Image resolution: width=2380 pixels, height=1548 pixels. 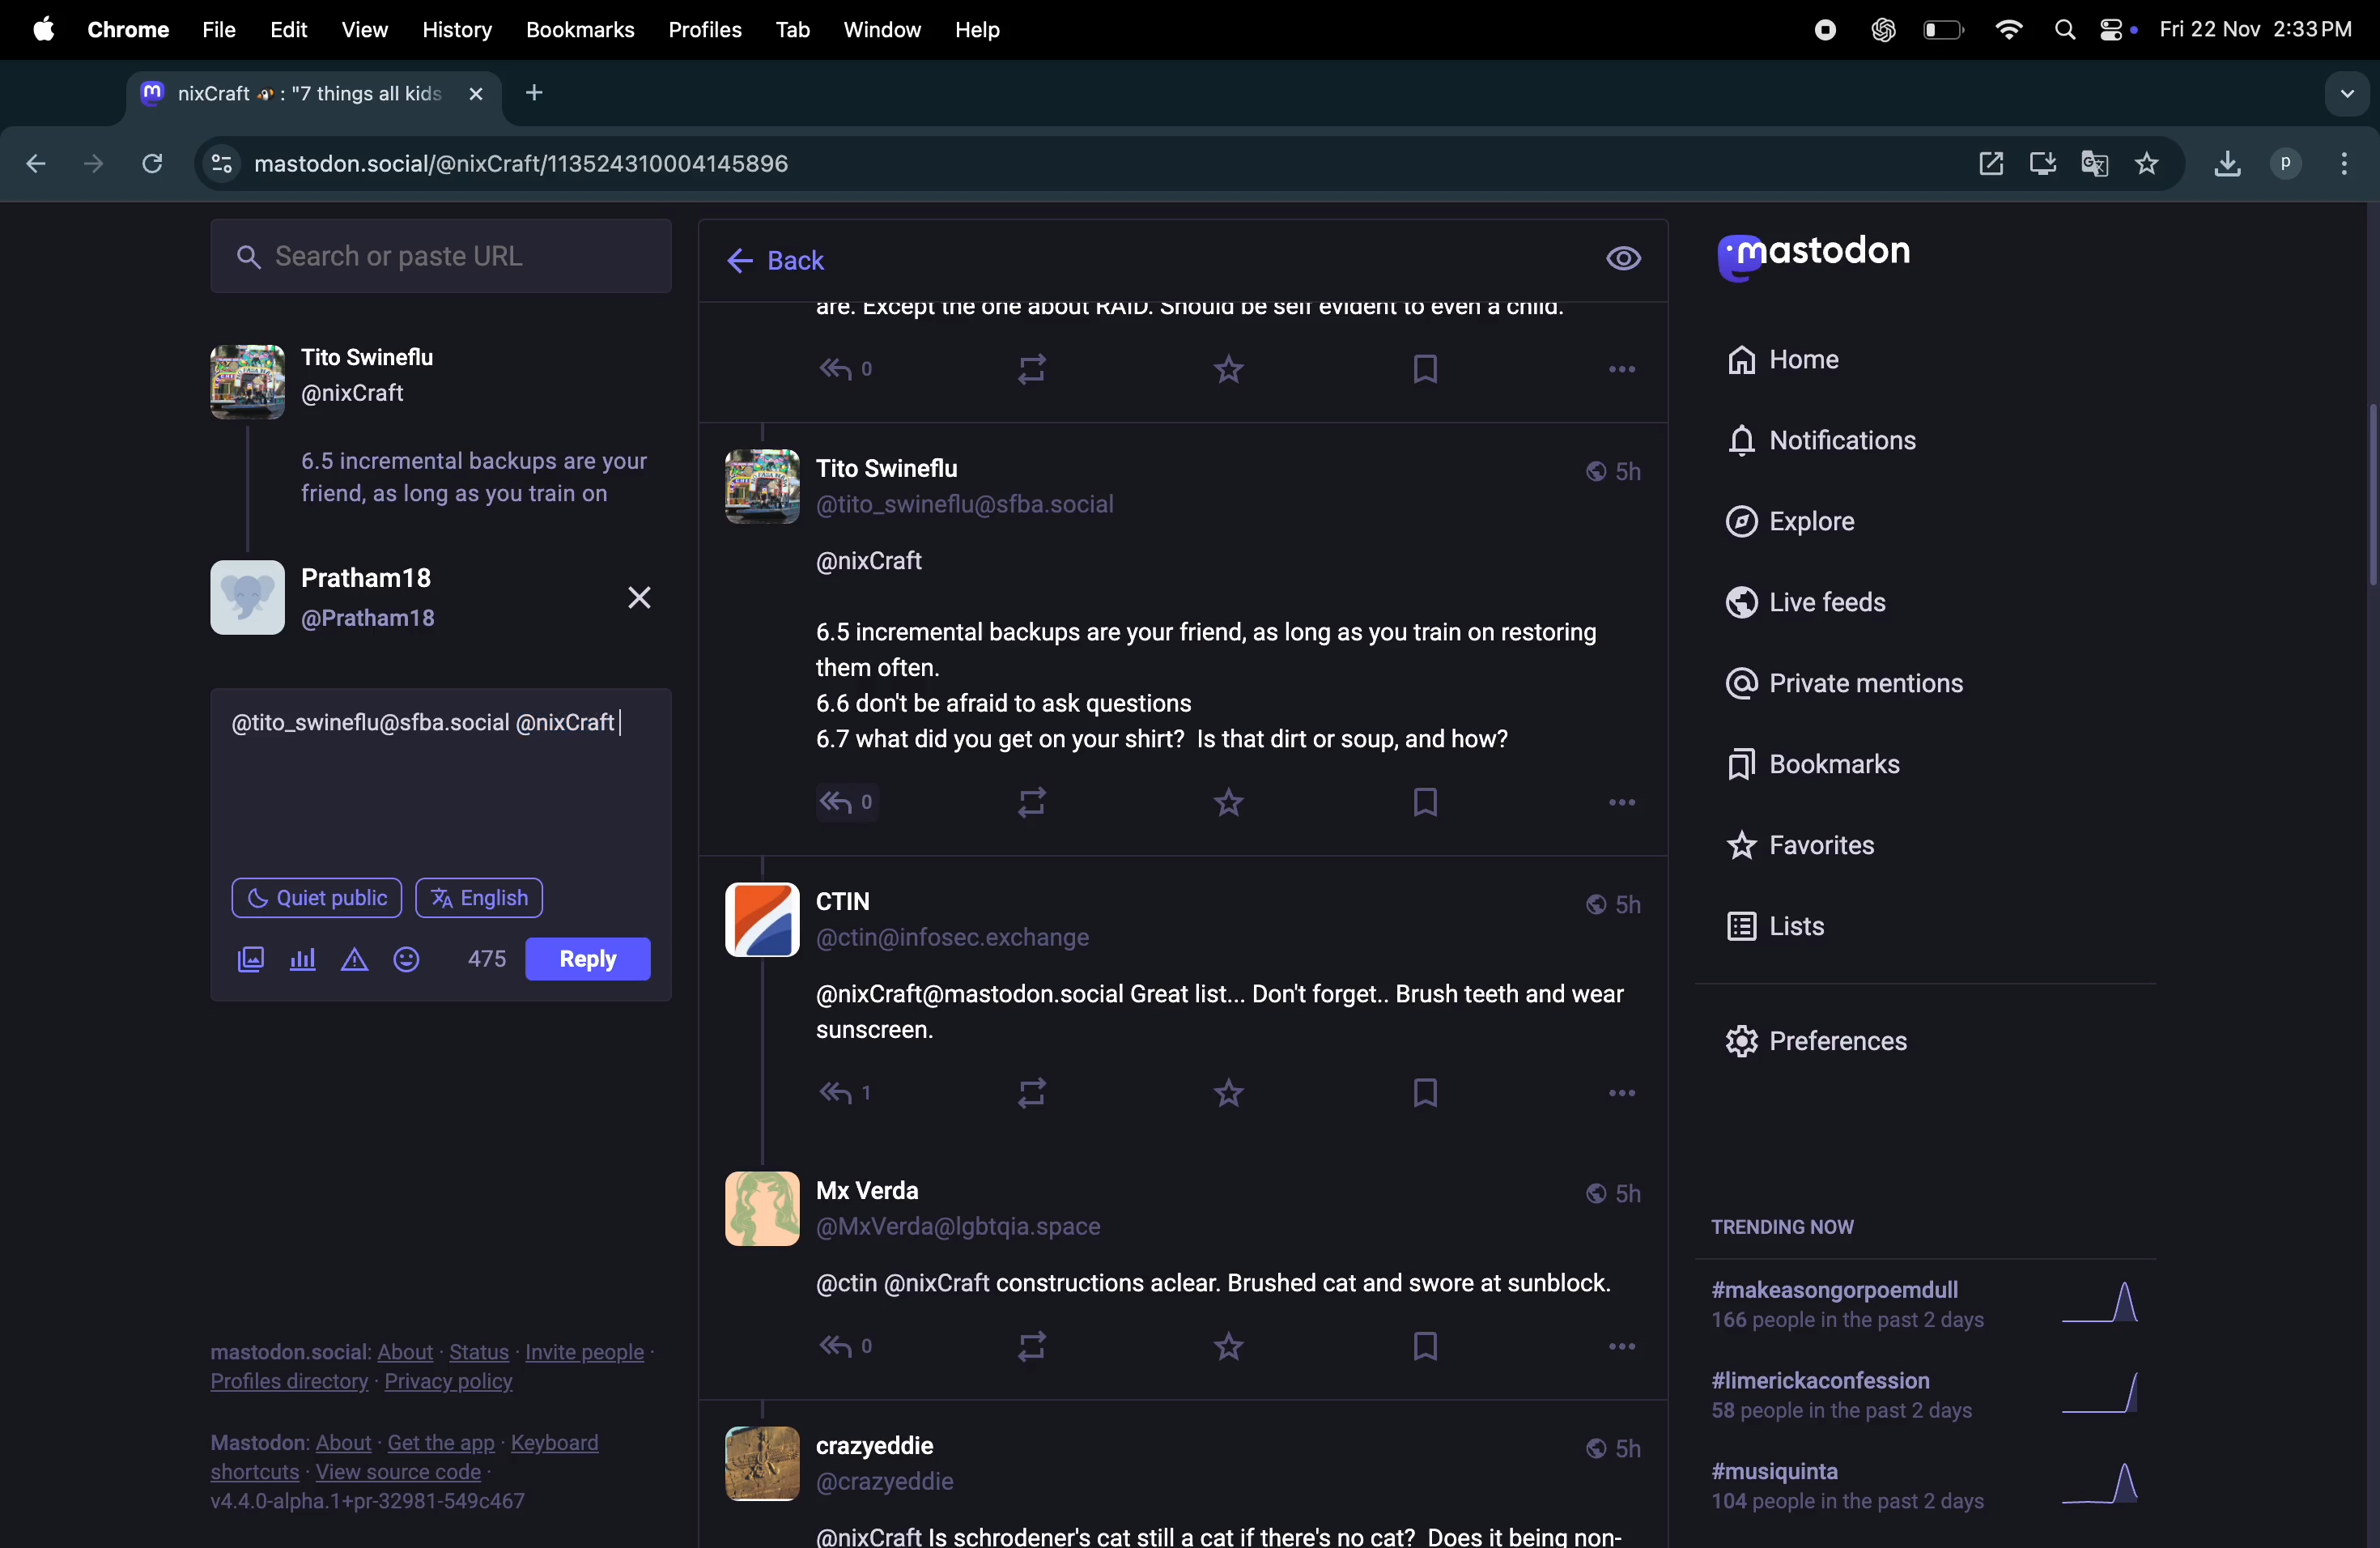 I want to click on Favourite, so click(x=1227, y=1354).